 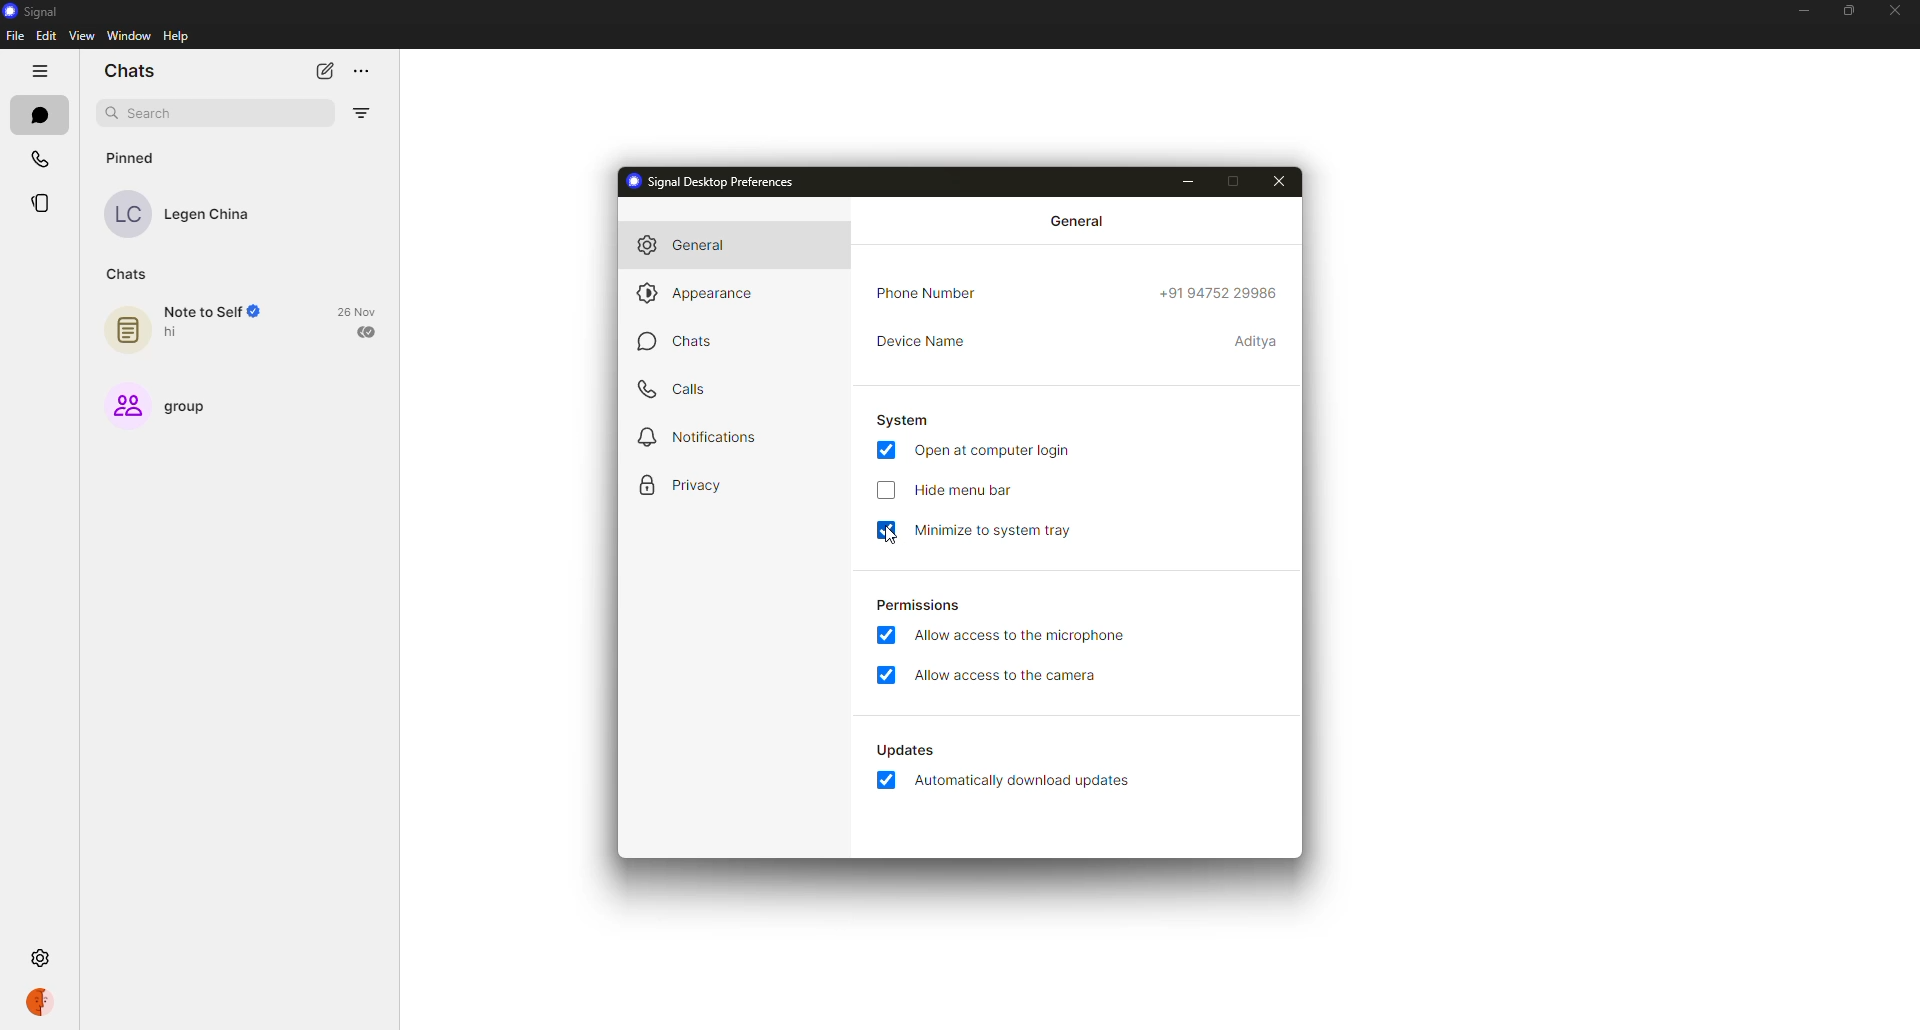 What do you see at coordinates (1078, 221) in the screenshot?
I see `general` at bounding box center [1078, 221].